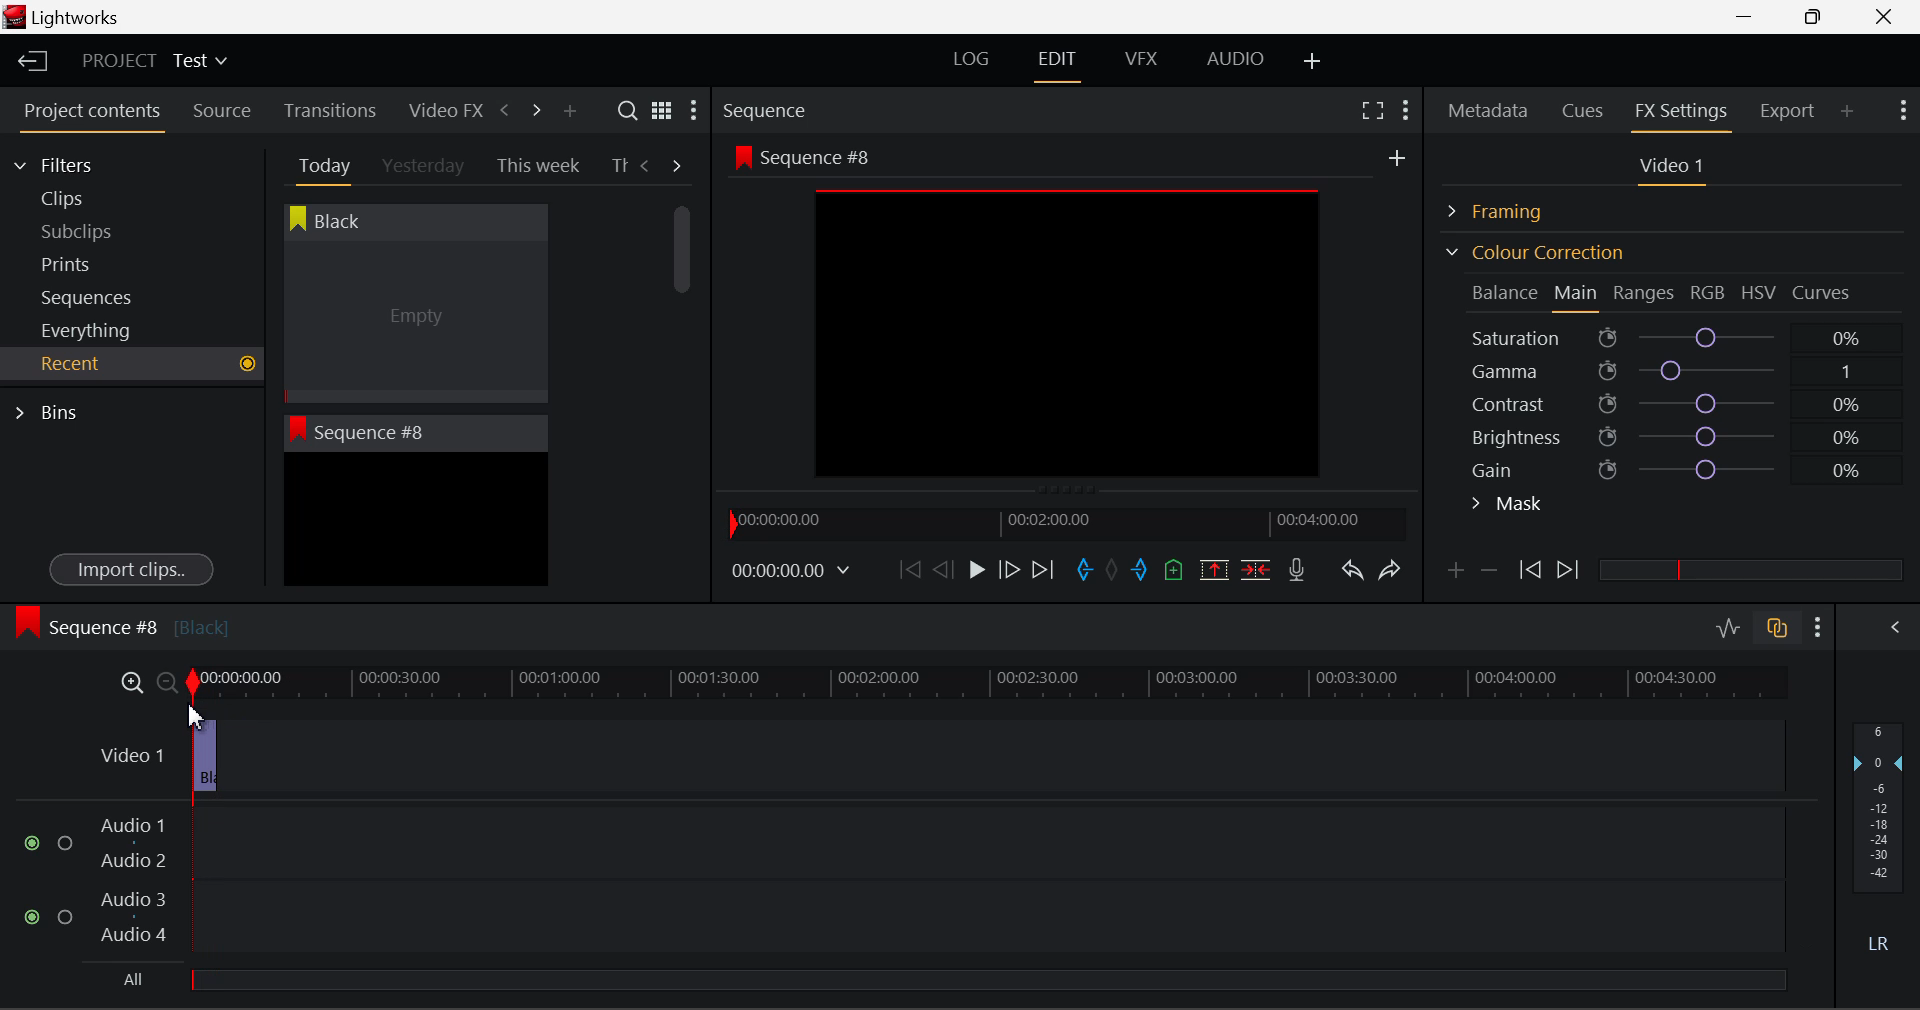 The image size is (1920, 1010). What do you see at coordinates (904, 882) in the screenshot?
I see `Audio Input Fields` at bounding box center [904, 882].